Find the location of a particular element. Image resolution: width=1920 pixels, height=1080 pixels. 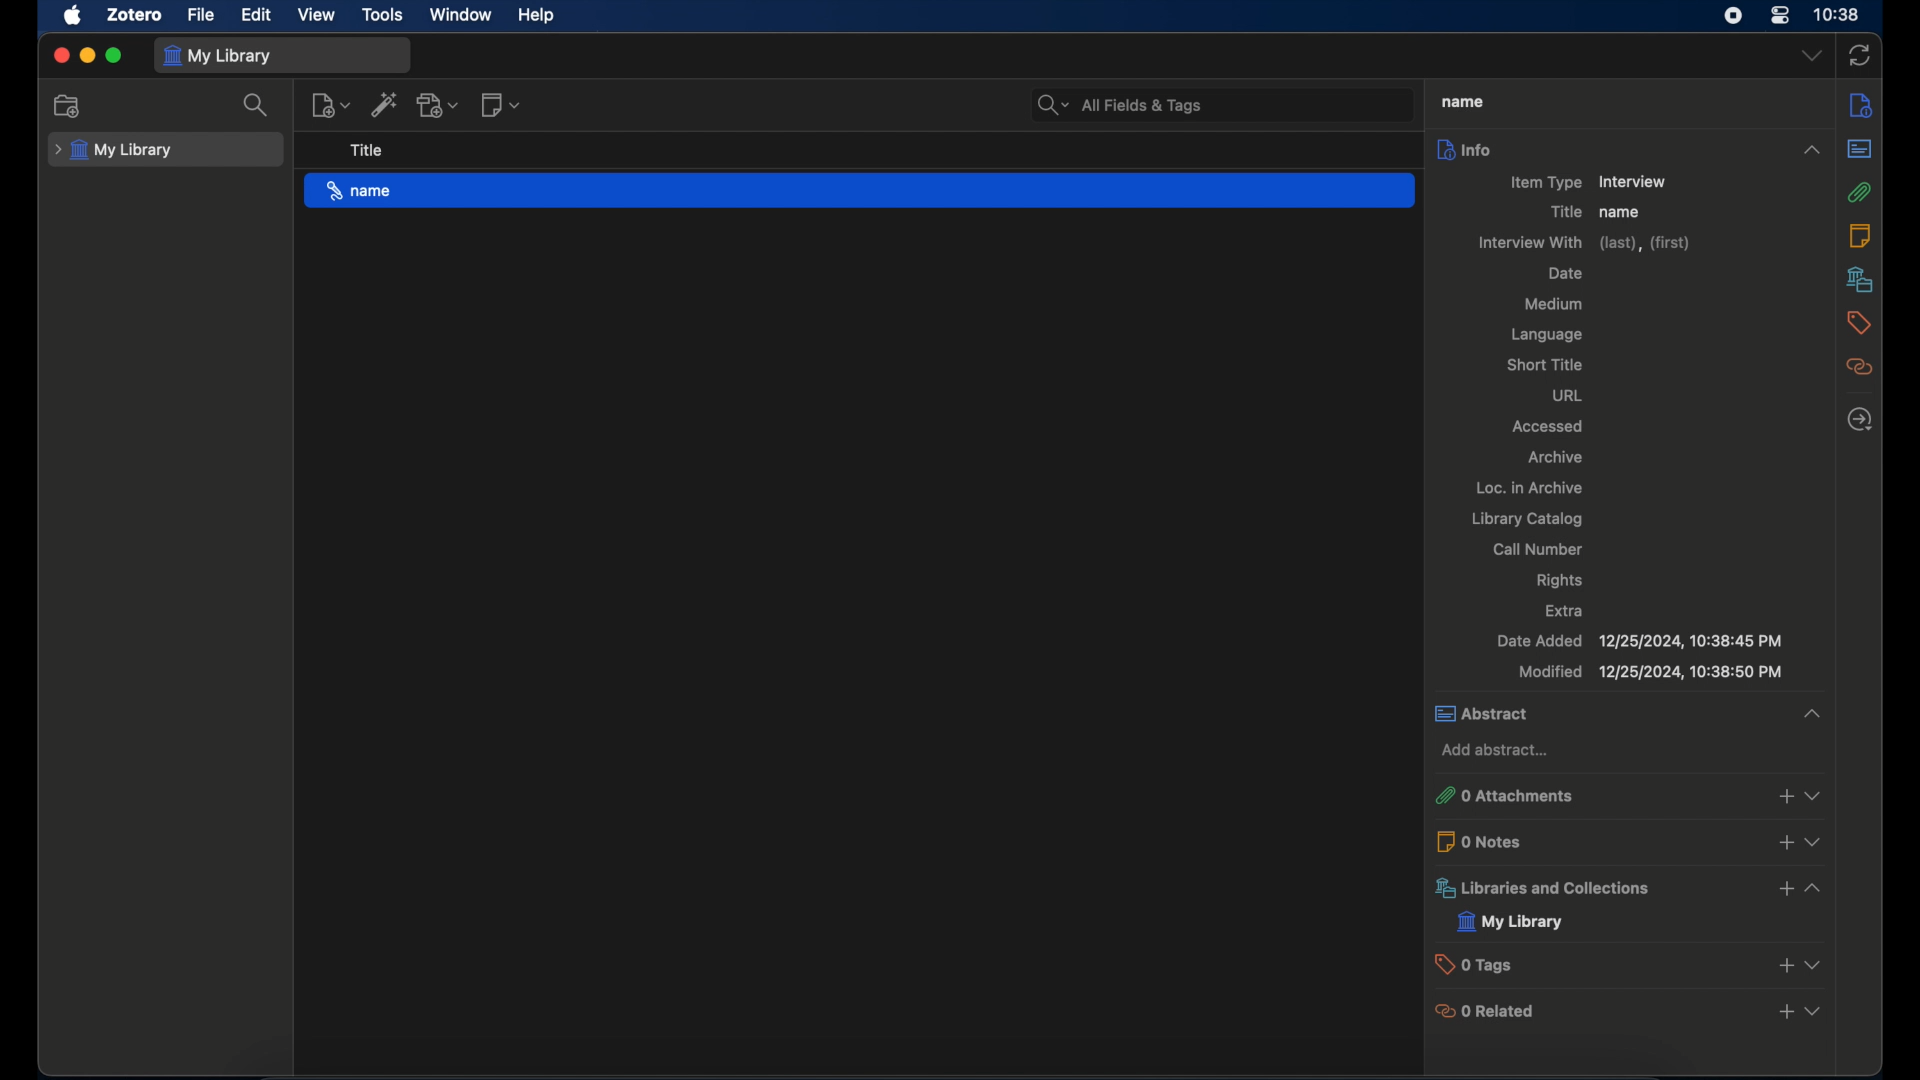

search bar is located at coordinates (1120, 105).